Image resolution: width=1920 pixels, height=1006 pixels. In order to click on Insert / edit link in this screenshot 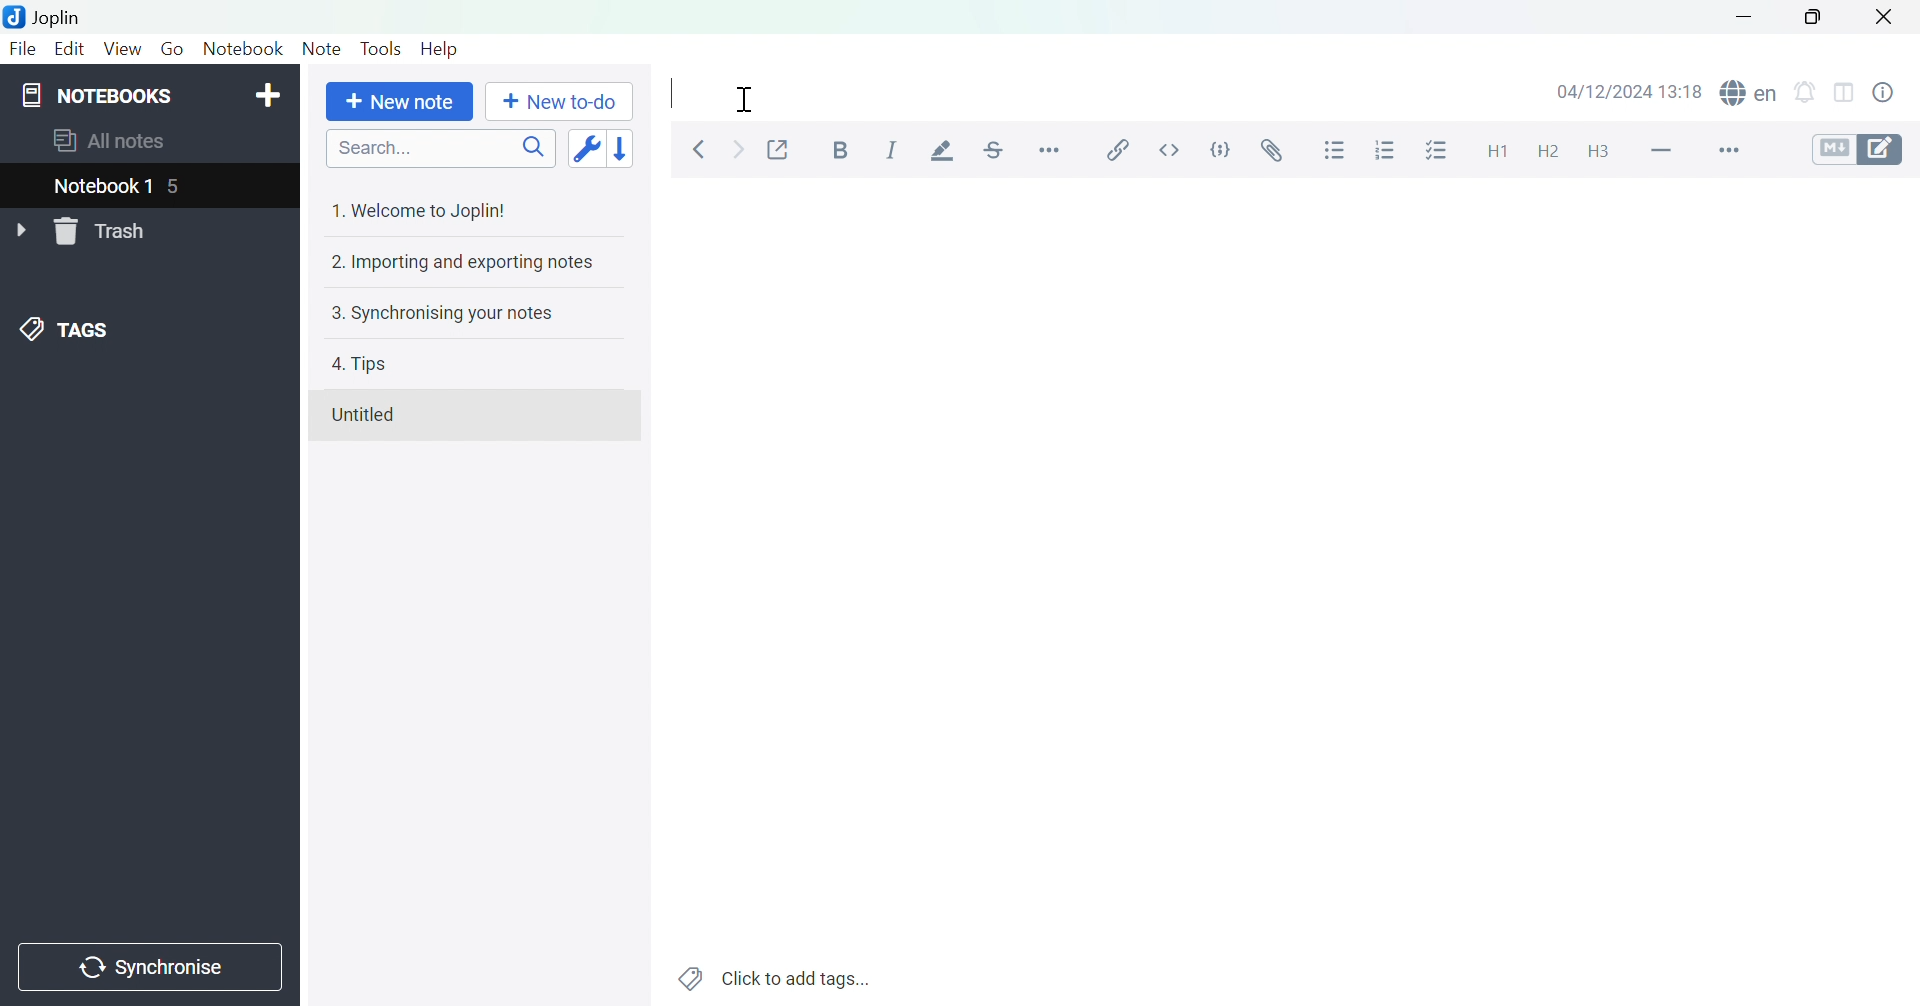, I will do `click(1123, 151)`.